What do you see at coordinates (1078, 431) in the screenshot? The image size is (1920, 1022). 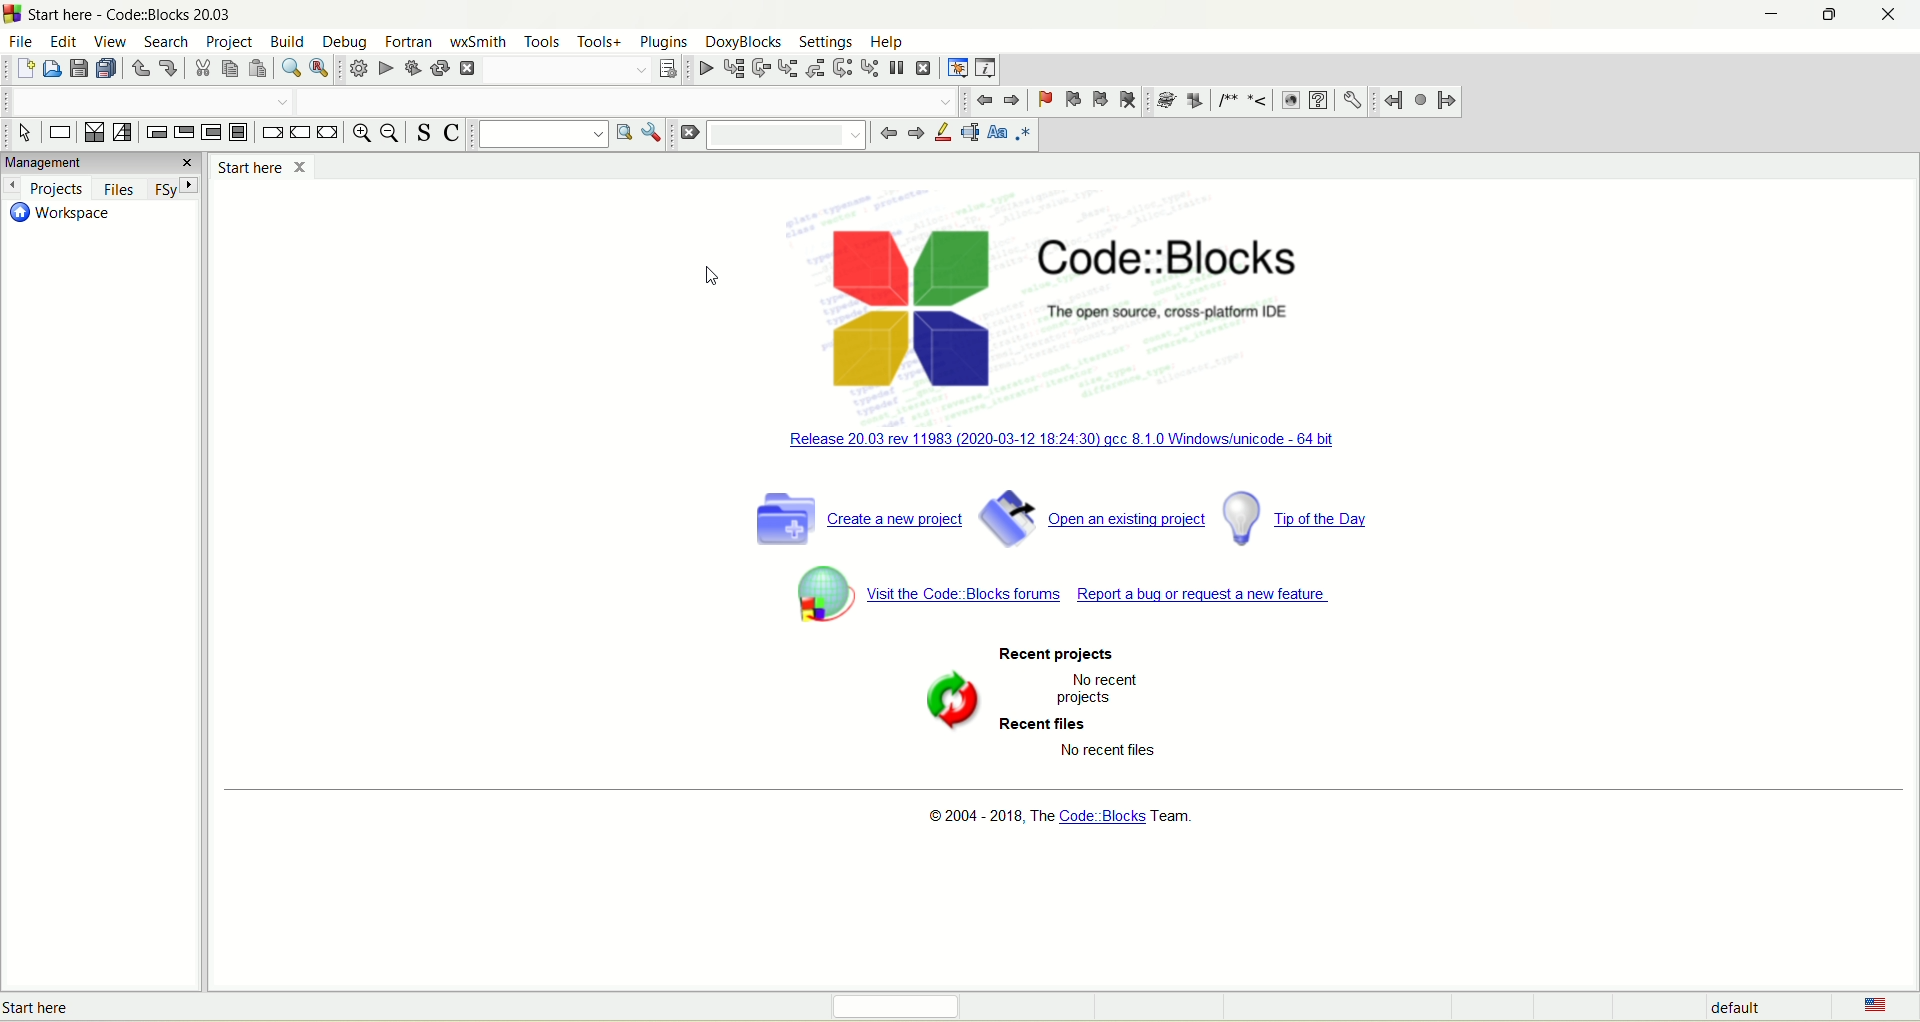 I see `windows unicode` at bounding box center [1078, 431].